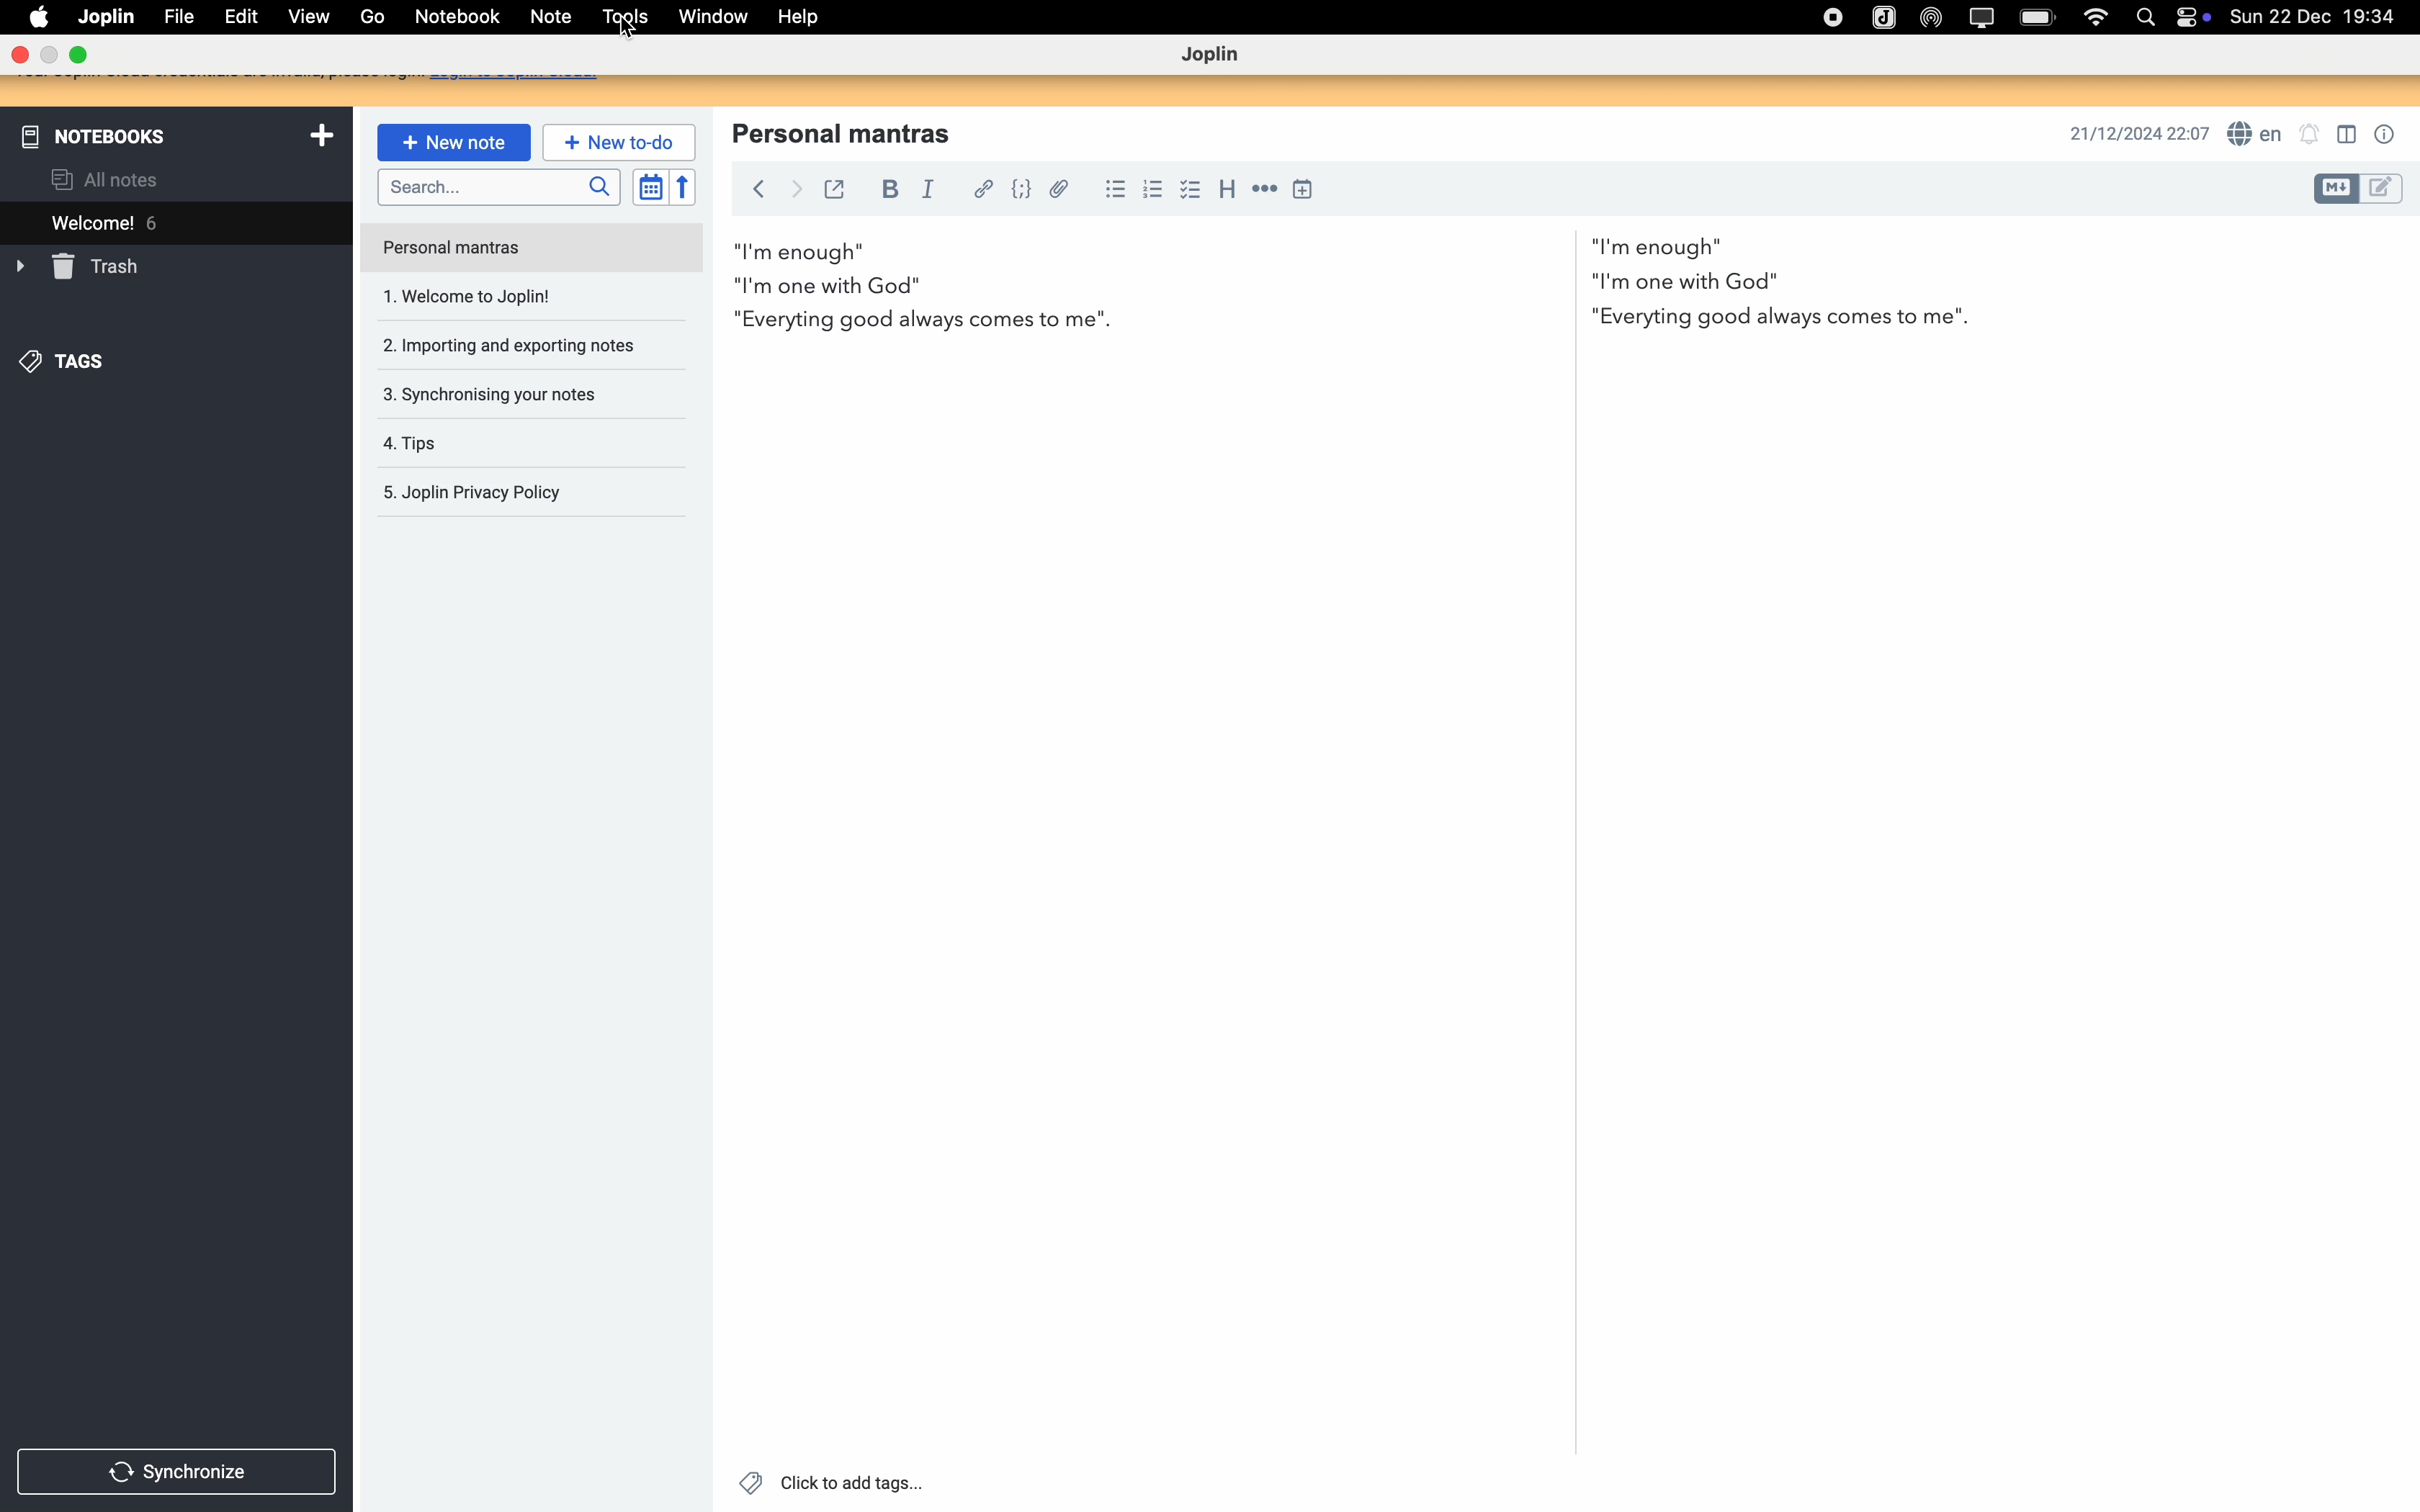 This screenshot has width=2420, height=1512. I want to click on toggle editor layout, so click(2384, 188).